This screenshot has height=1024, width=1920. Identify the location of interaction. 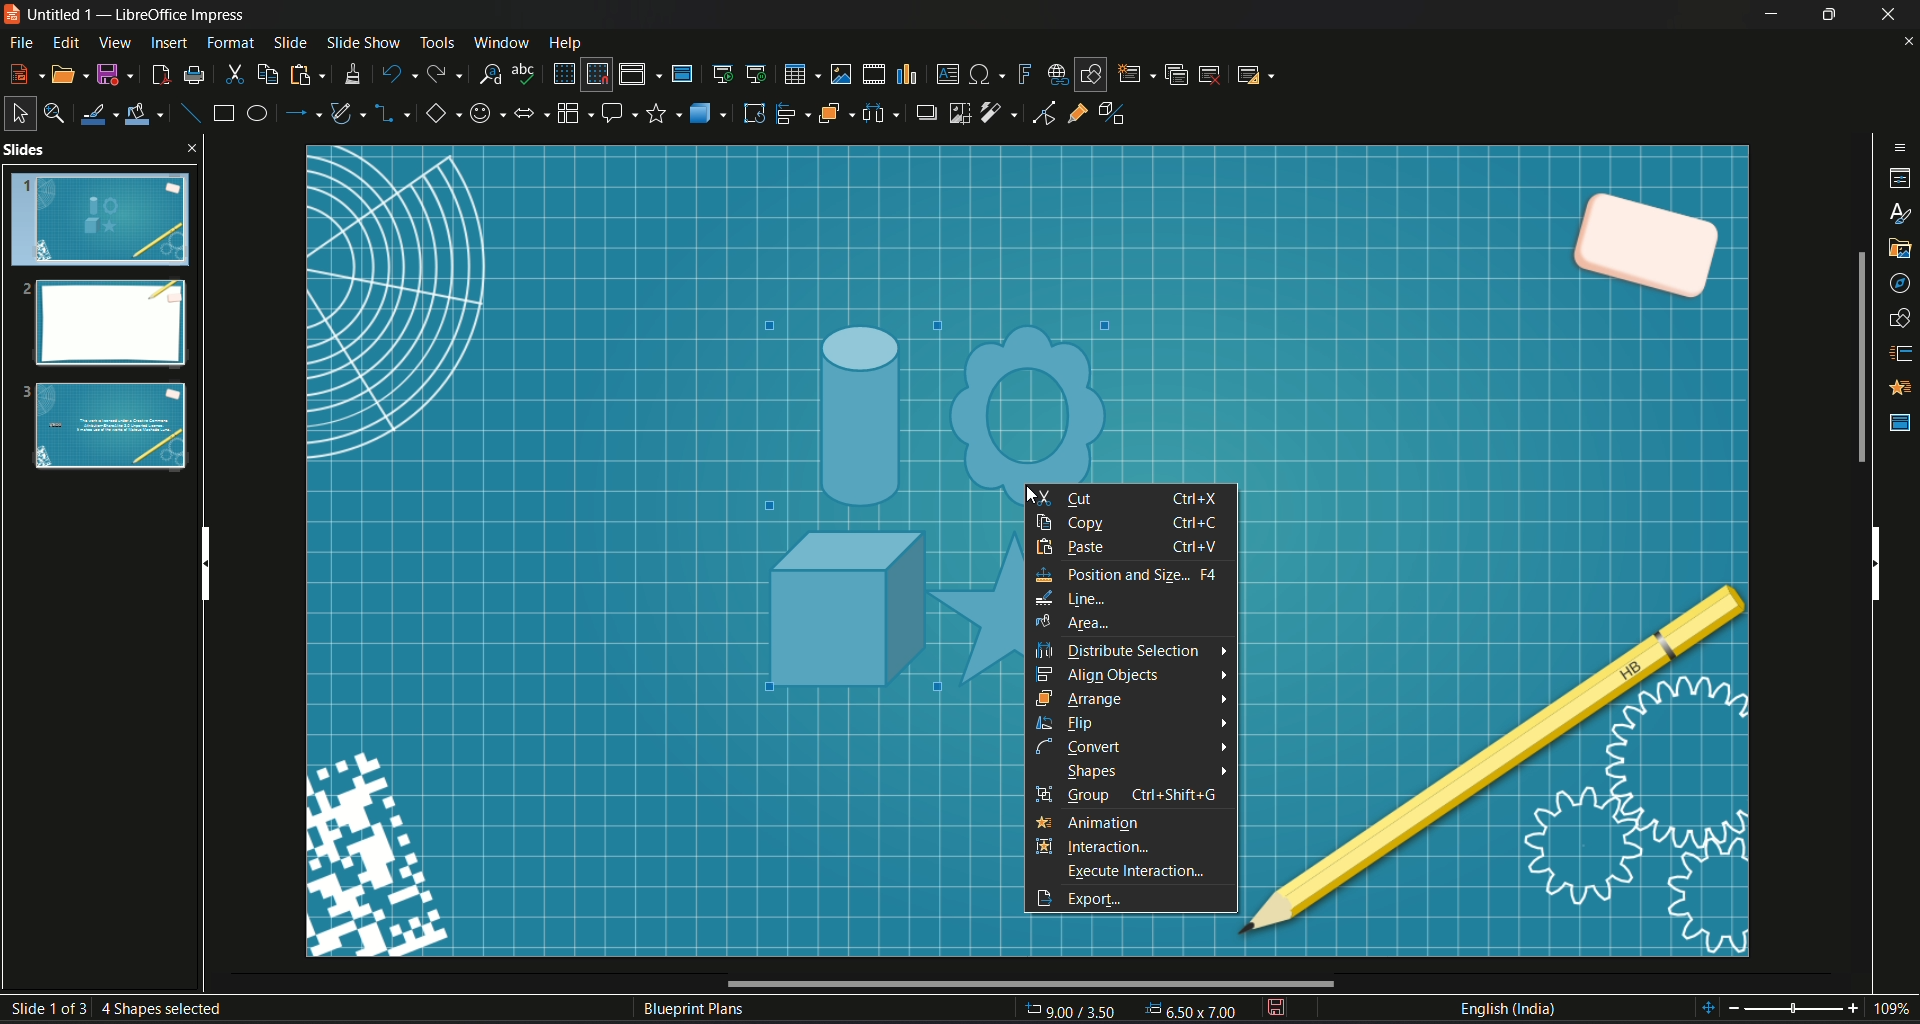
(1108, 846).